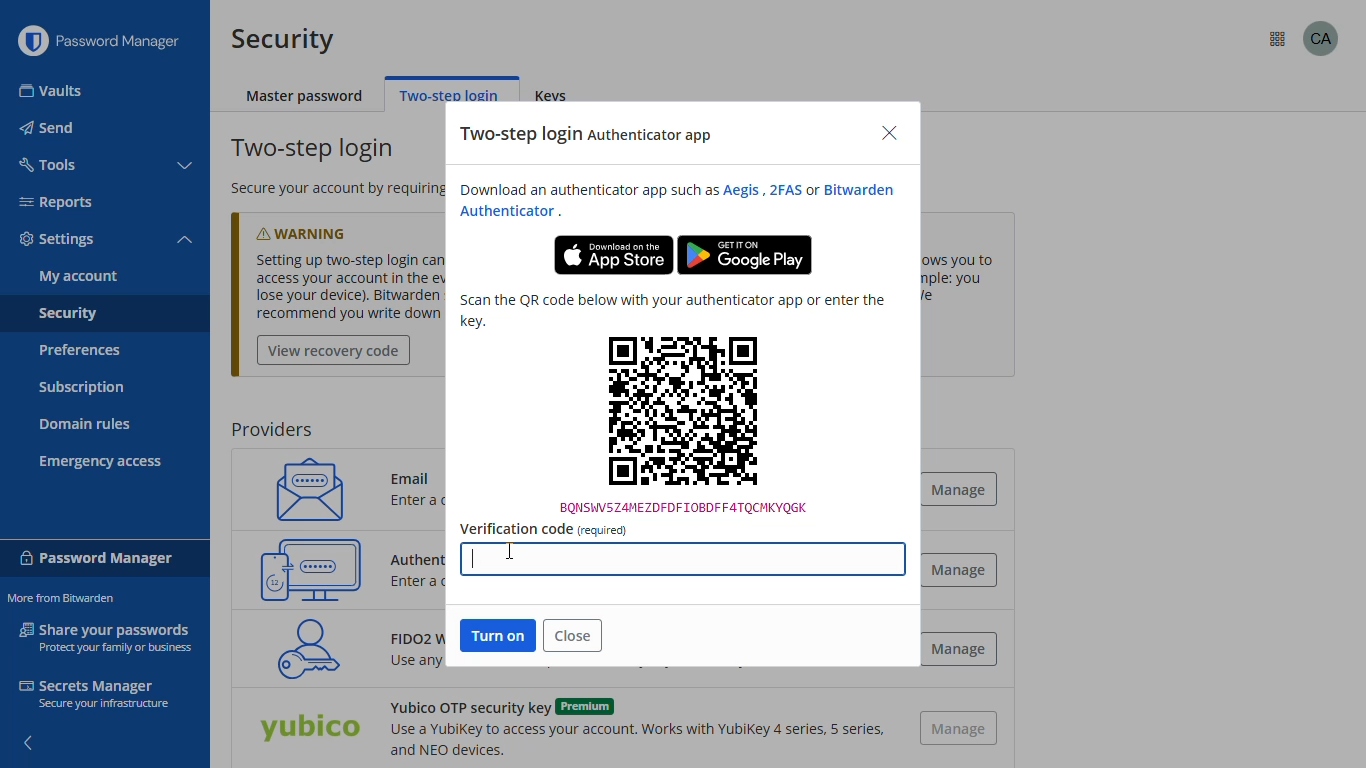  Describe the element at coordinates (440, 504) in the screenshot. I see `Enter a code sent to your email.` at that location.